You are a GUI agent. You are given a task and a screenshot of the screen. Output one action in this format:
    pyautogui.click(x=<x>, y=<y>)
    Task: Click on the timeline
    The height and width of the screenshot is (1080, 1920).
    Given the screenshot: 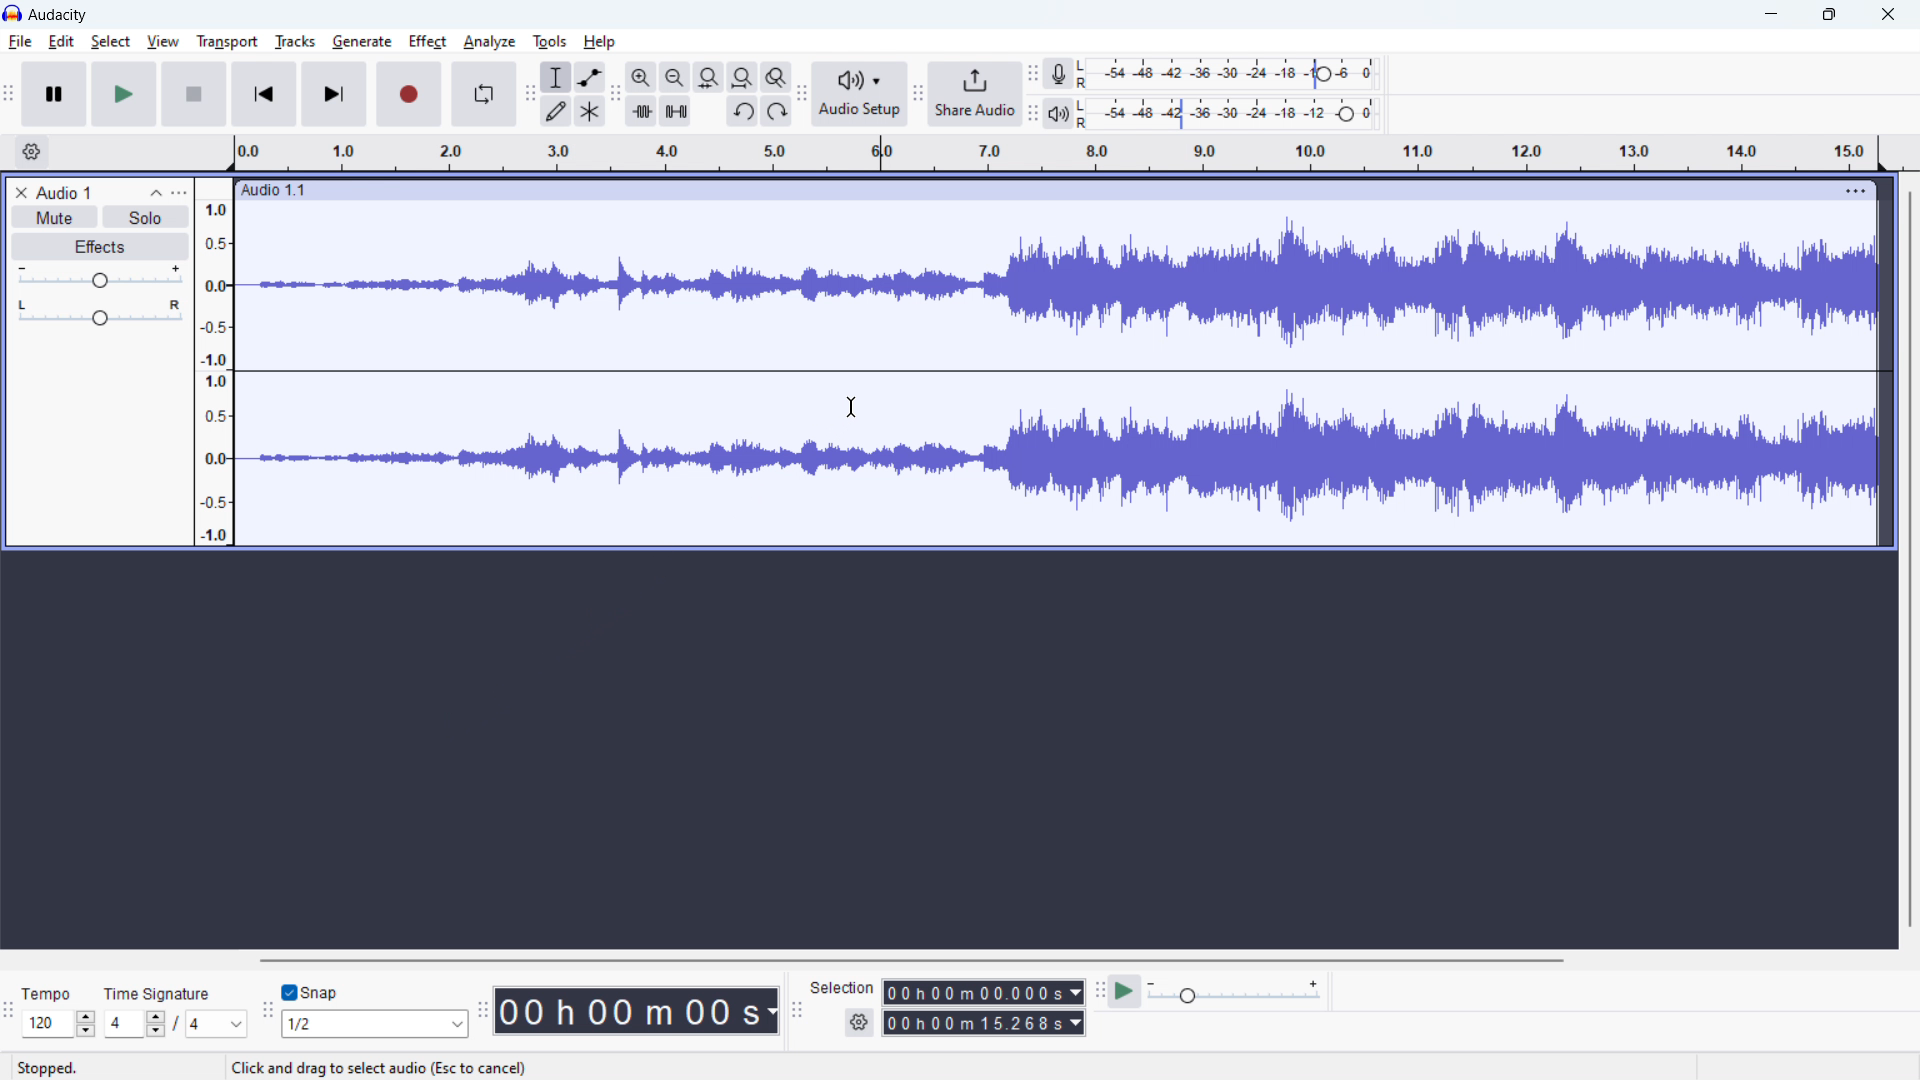 What is the action you would take?
    pyautogui.click(x=1055, y=154)
    